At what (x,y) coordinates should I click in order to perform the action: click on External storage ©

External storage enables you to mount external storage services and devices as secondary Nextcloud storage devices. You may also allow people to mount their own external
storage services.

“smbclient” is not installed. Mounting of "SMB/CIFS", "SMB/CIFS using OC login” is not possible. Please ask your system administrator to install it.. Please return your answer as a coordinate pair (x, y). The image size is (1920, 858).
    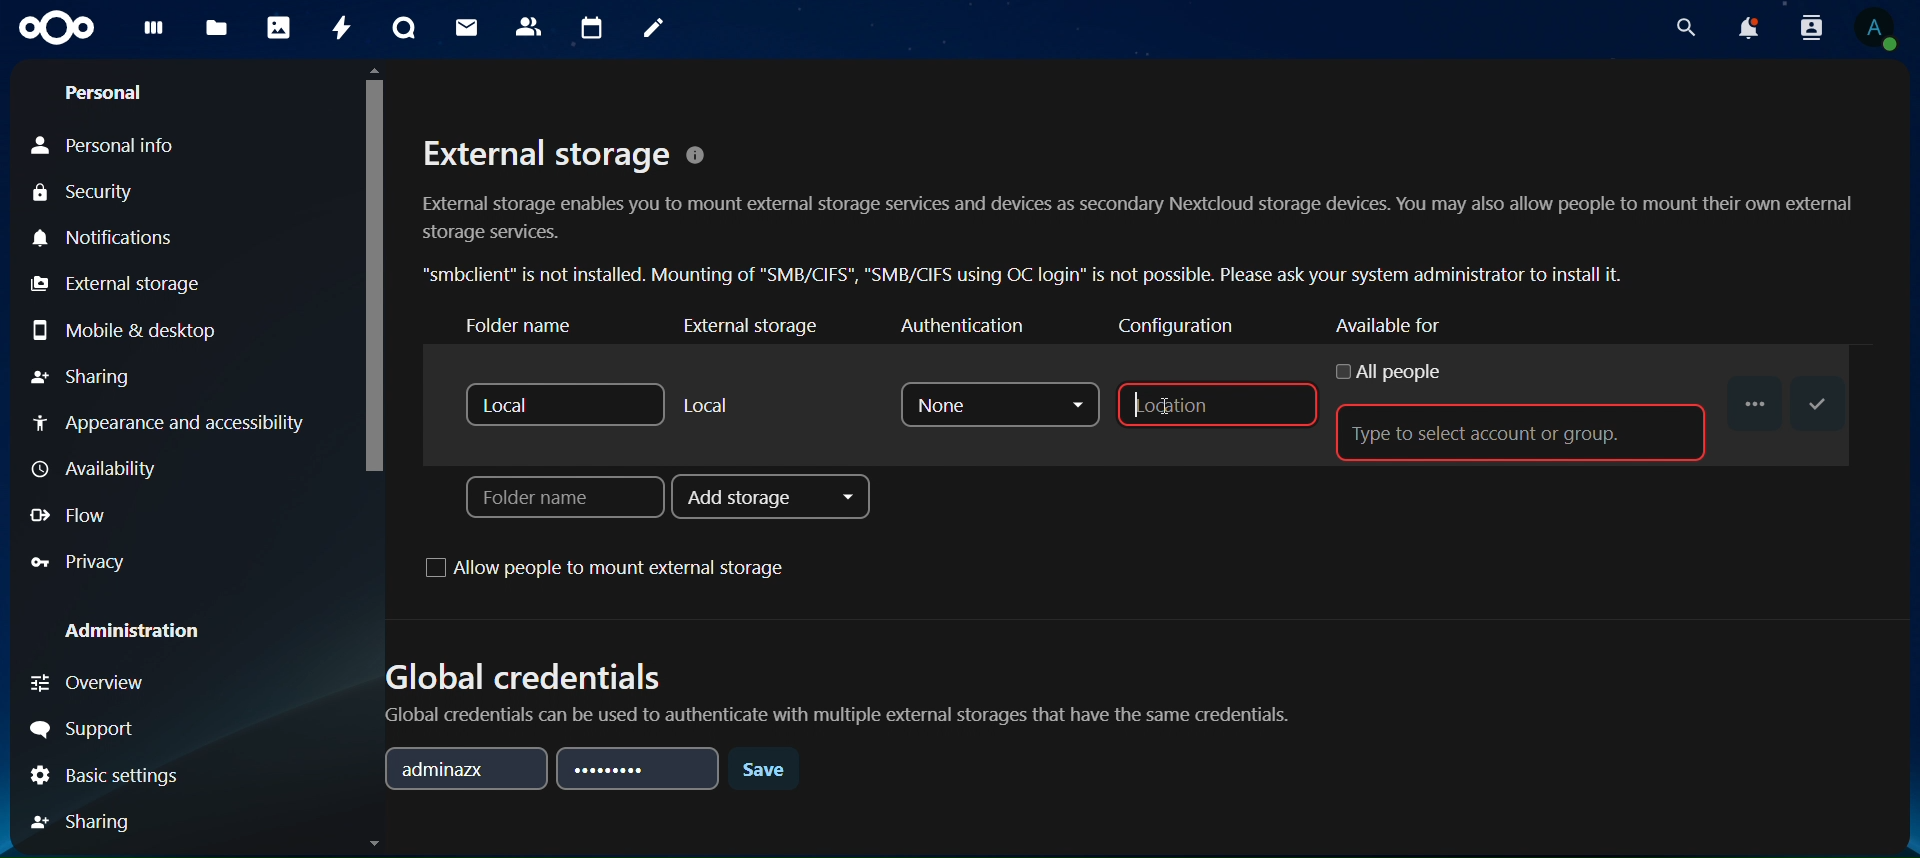
    Looking at the image, I should click on (1138, 208).